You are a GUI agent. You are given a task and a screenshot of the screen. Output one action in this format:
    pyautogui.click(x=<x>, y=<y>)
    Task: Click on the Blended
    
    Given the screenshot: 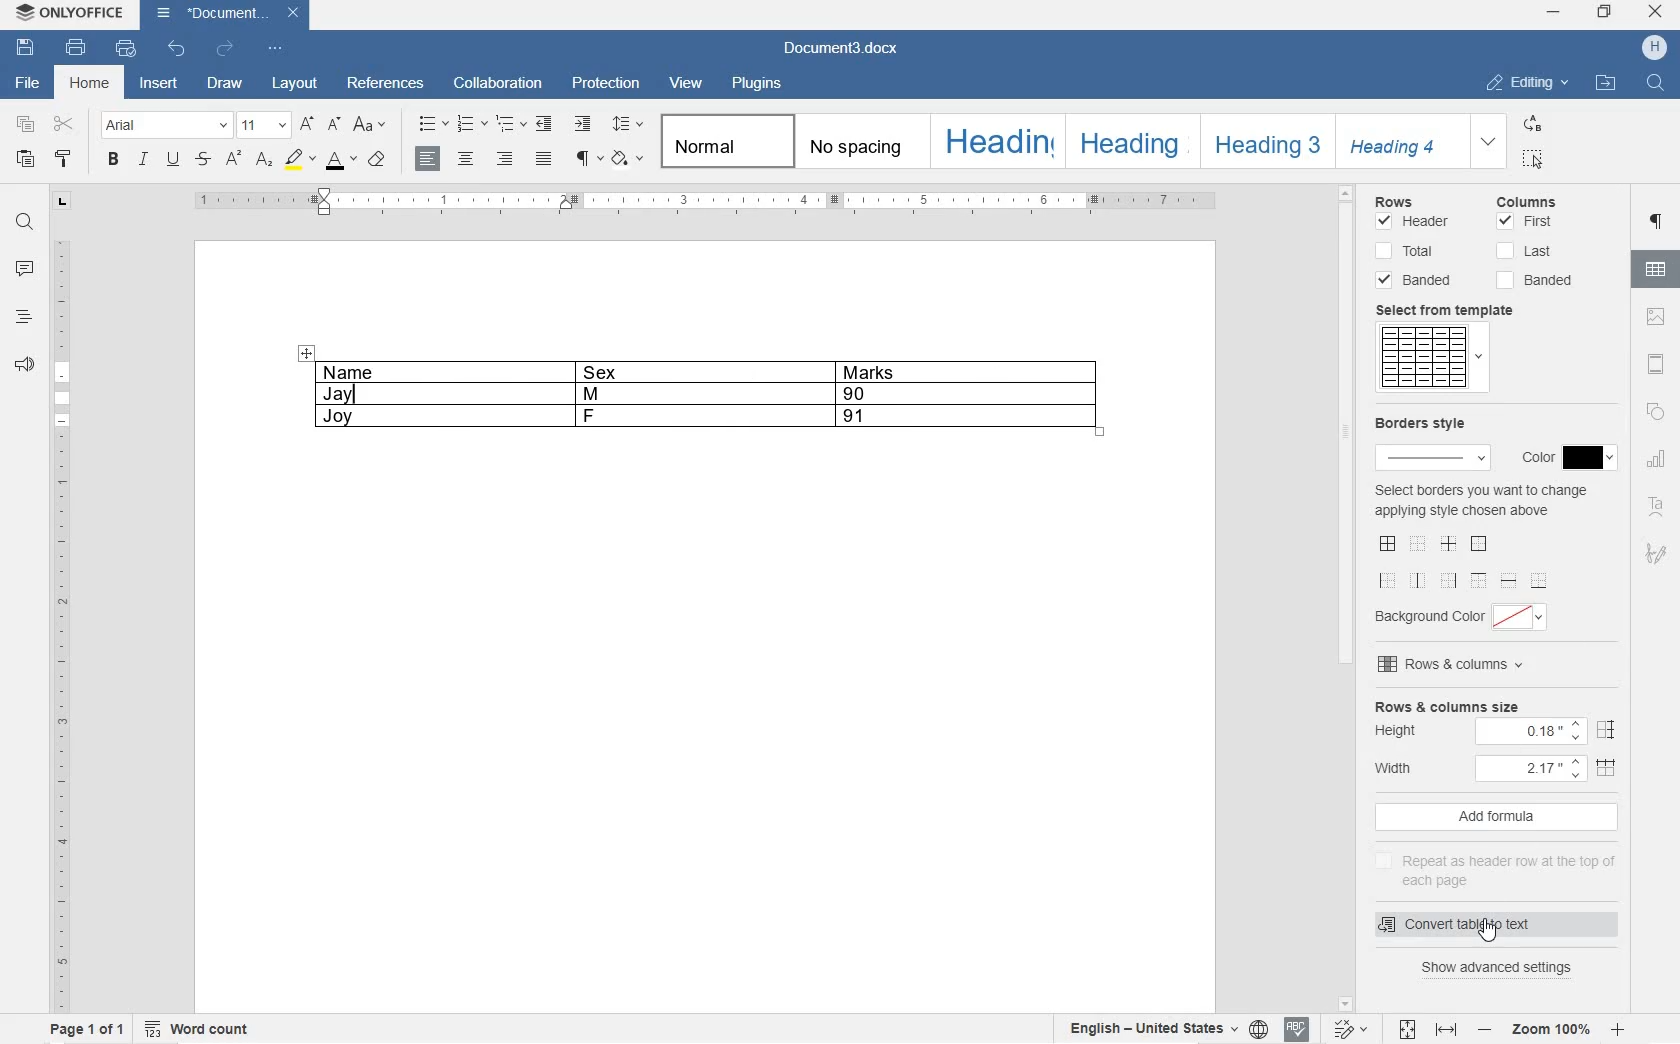 What is the action you would take?
    pyautogui.click(x=1420, y=280)
    